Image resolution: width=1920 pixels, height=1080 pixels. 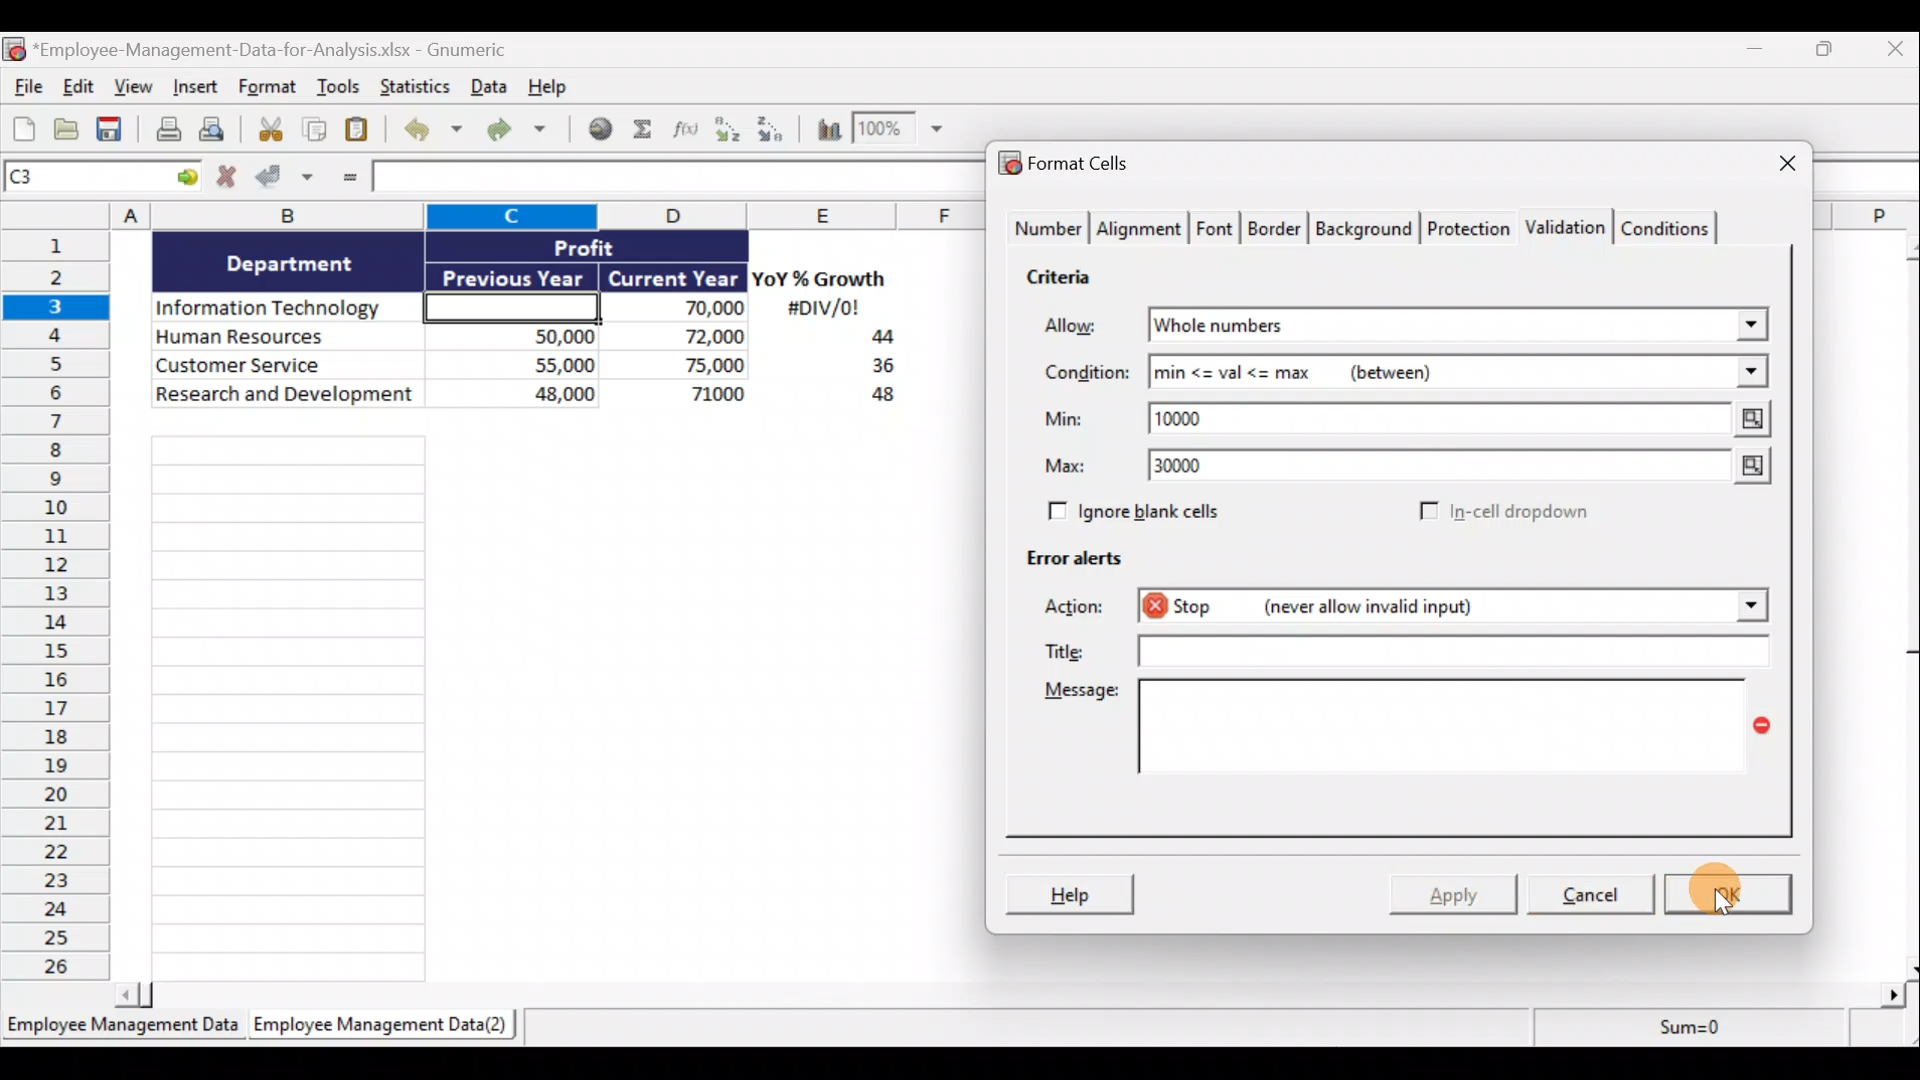 What do you see at coordinates (286, 396) in the screenshot?
I see `Research and development` at bounding box center [286, 396].